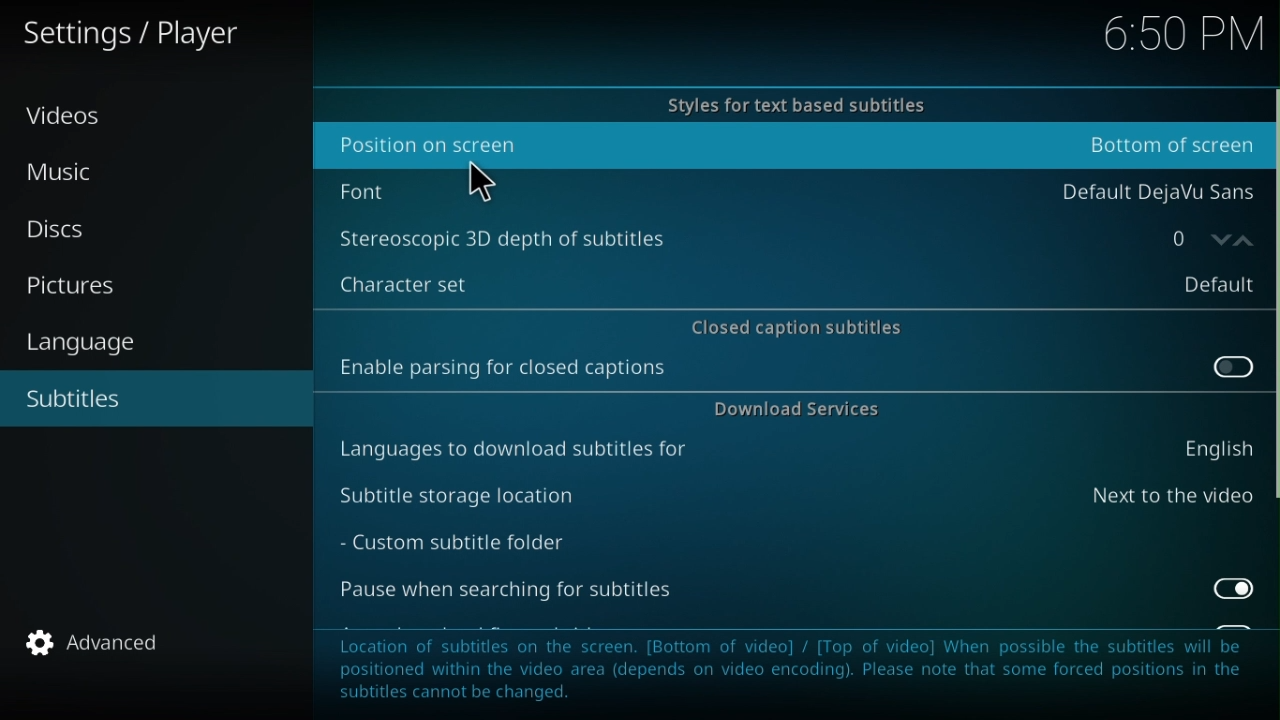 Image resolution: width=1280 pixels, height=720 pixels. Describe the element at coordinates (793, 412) in the screenshot. I see `Download services` at that location.